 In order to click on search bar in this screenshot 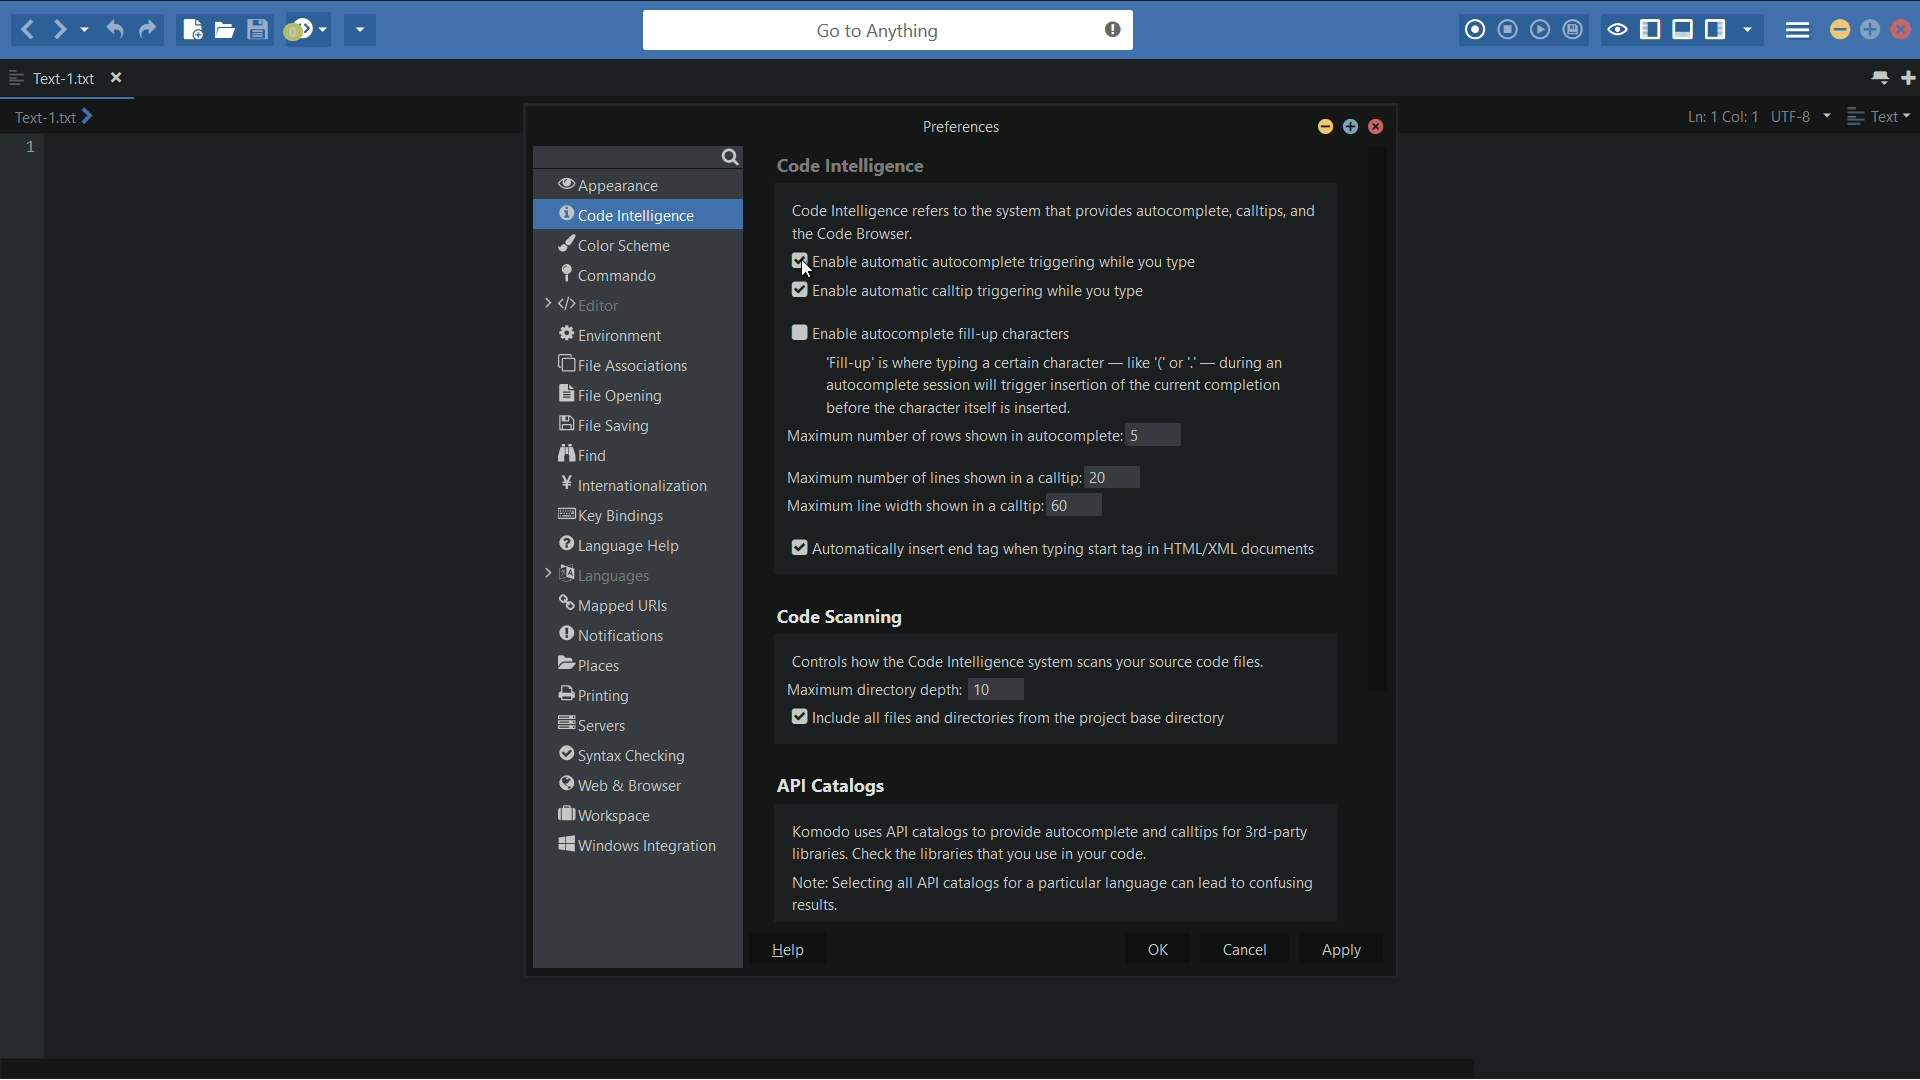, I will do `click(637, 154)`.